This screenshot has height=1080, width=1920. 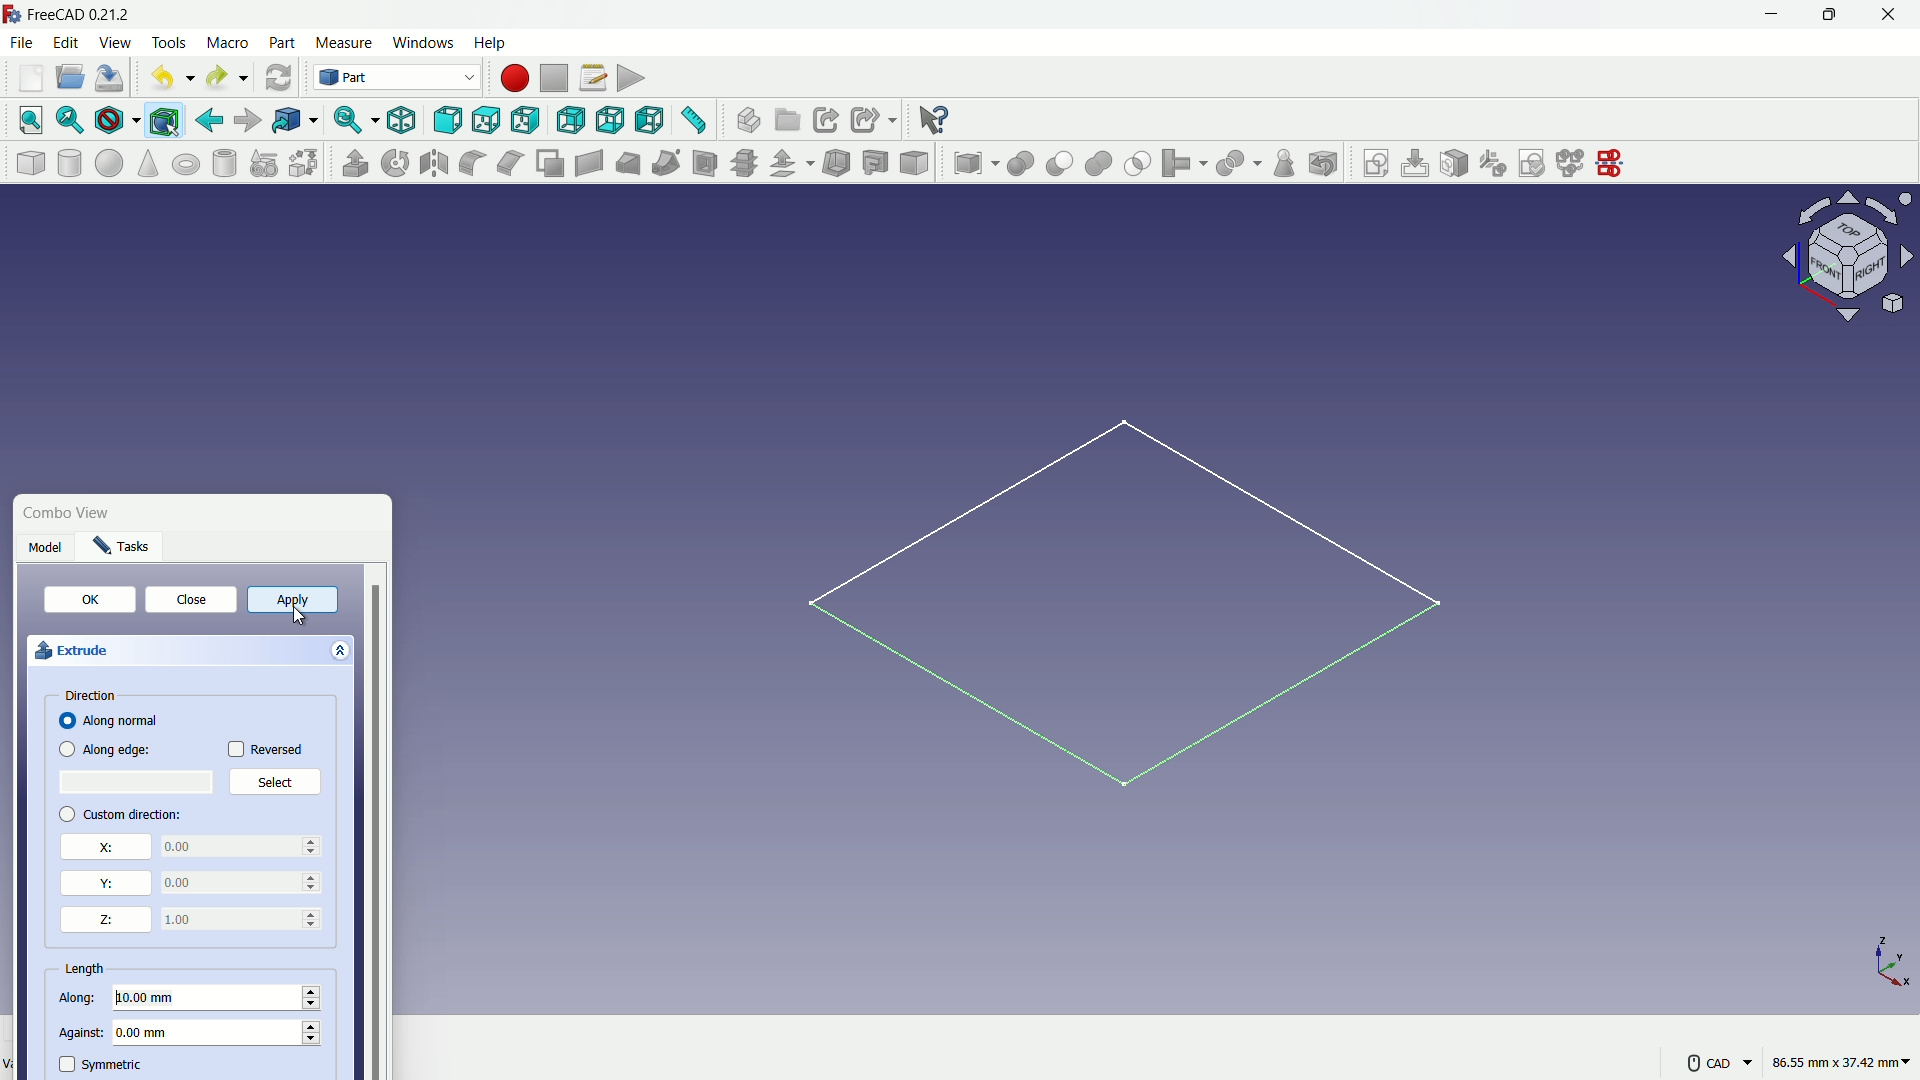 I want to click on compound tool, so click(x=977, y=165).